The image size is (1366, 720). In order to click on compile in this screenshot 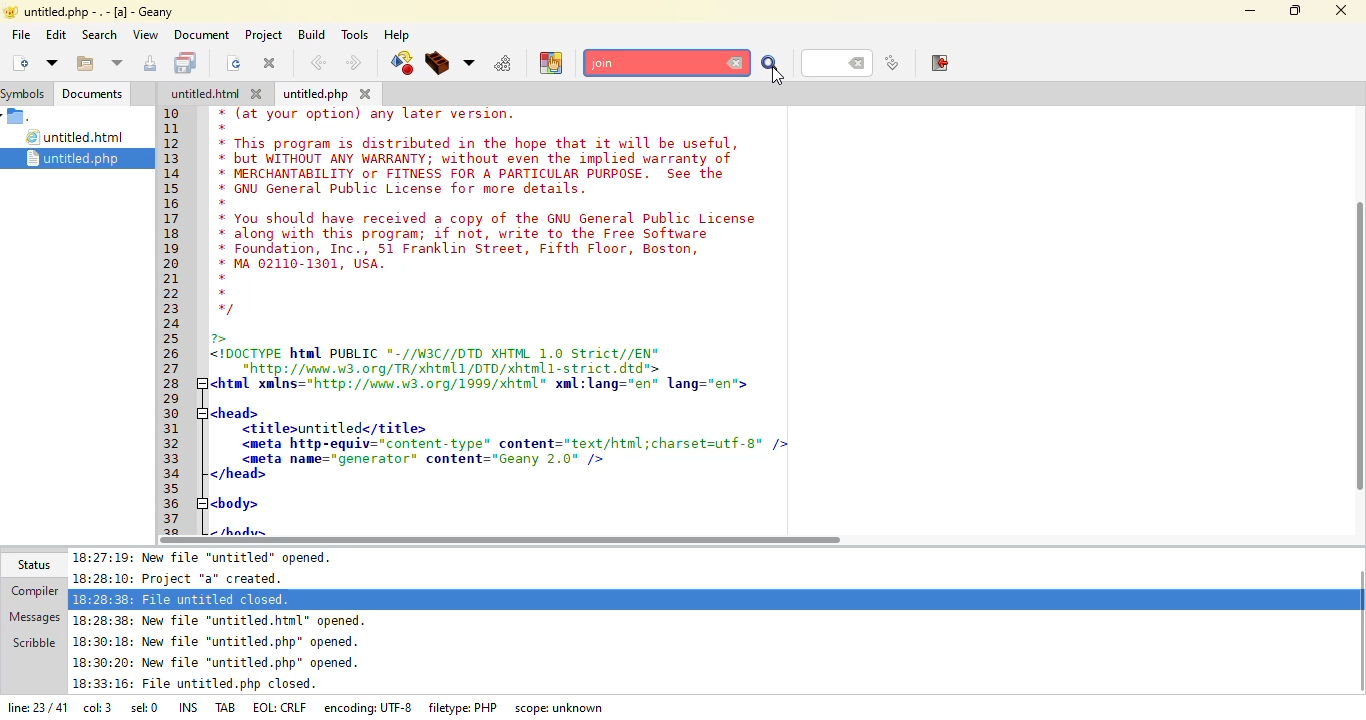, I will do `click(401, 63)`.